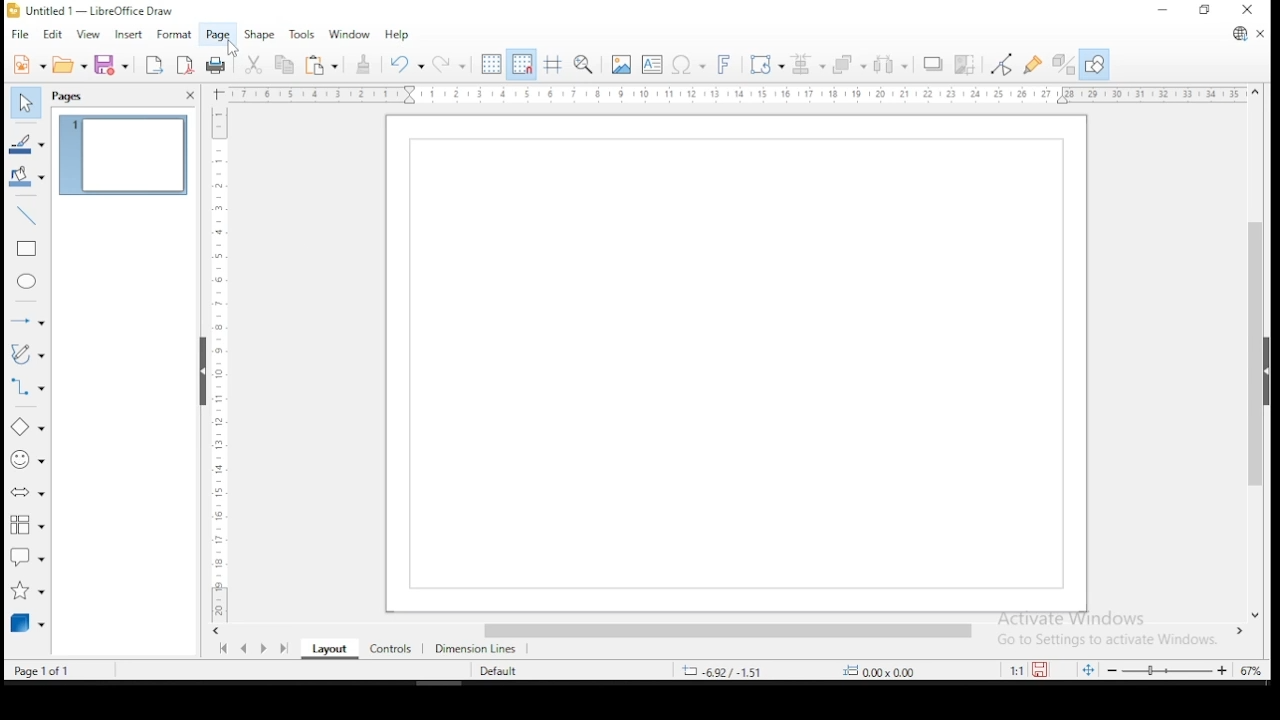 Image resolution: width=1280 pixels, height=720 pixels. What do you see at coordinates (1013, 670) in the screenshot?
I see `1:1` at bounding box center [1013, 670].